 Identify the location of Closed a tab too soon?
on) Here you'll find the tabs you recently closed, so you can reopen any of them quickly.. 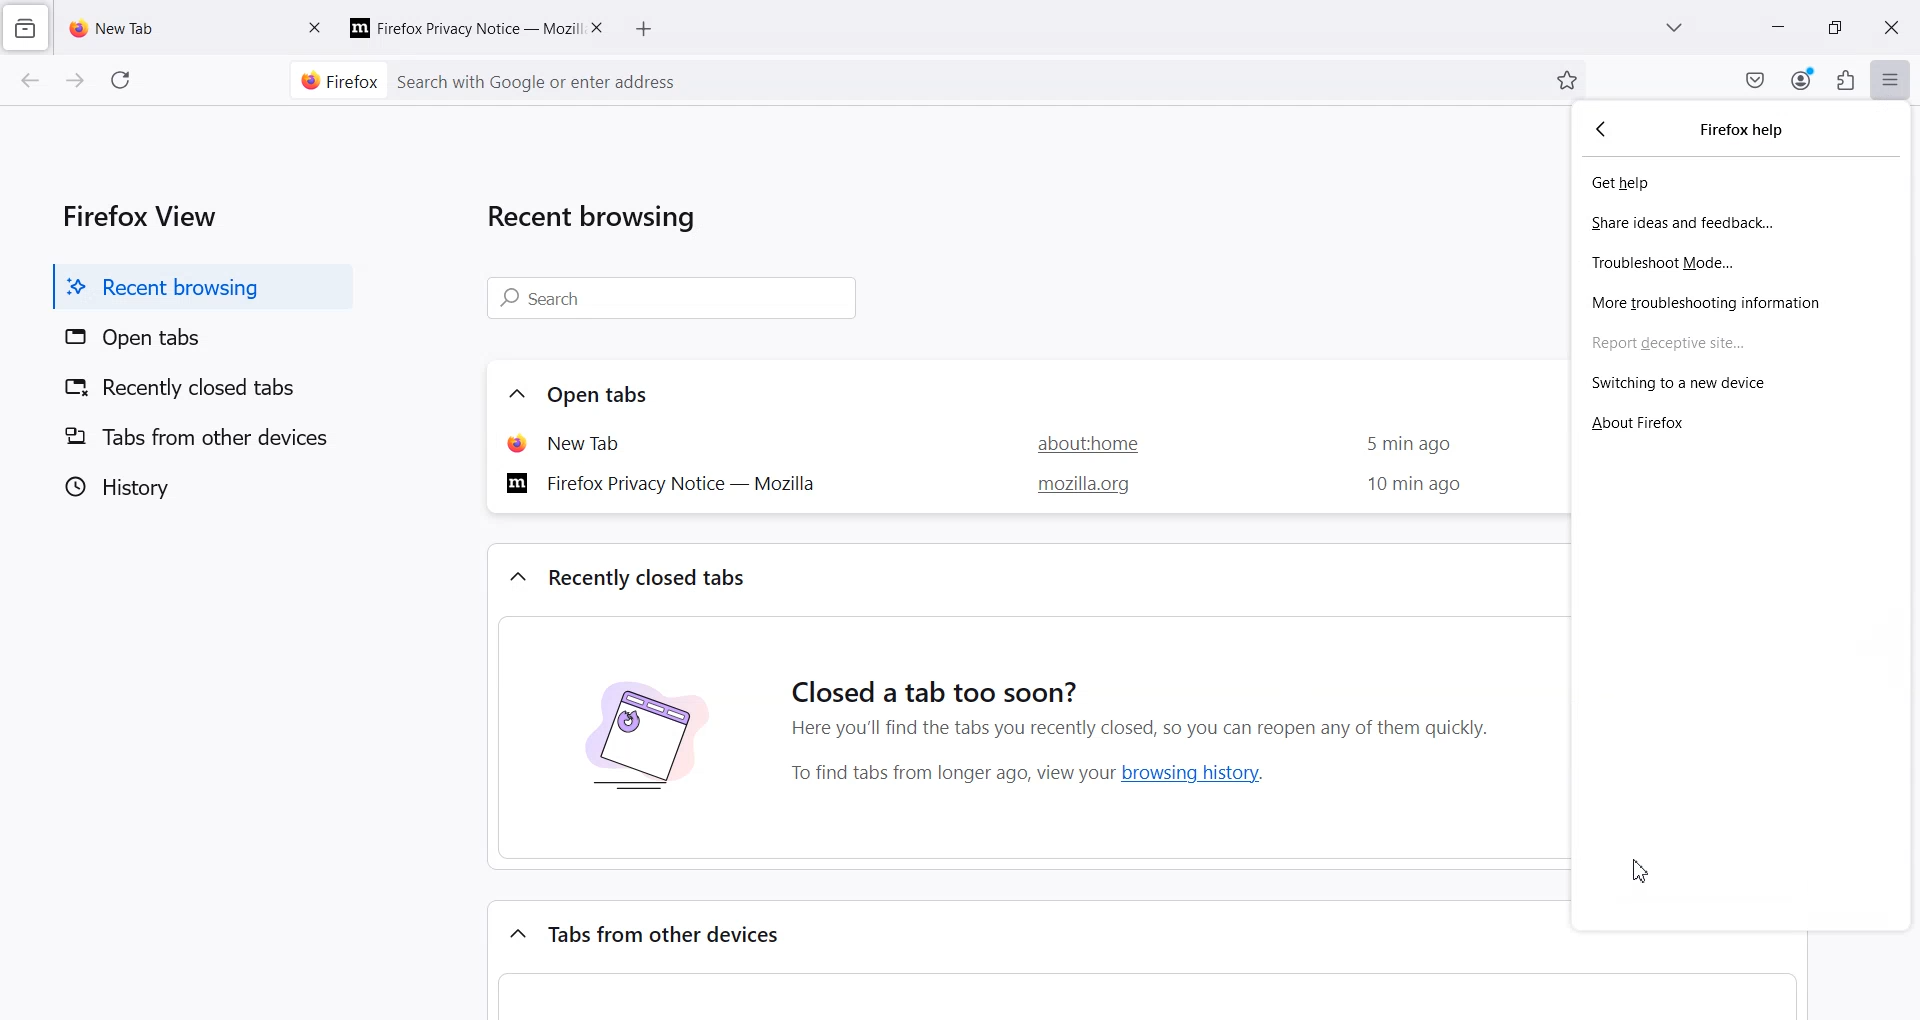
(1152, 692).